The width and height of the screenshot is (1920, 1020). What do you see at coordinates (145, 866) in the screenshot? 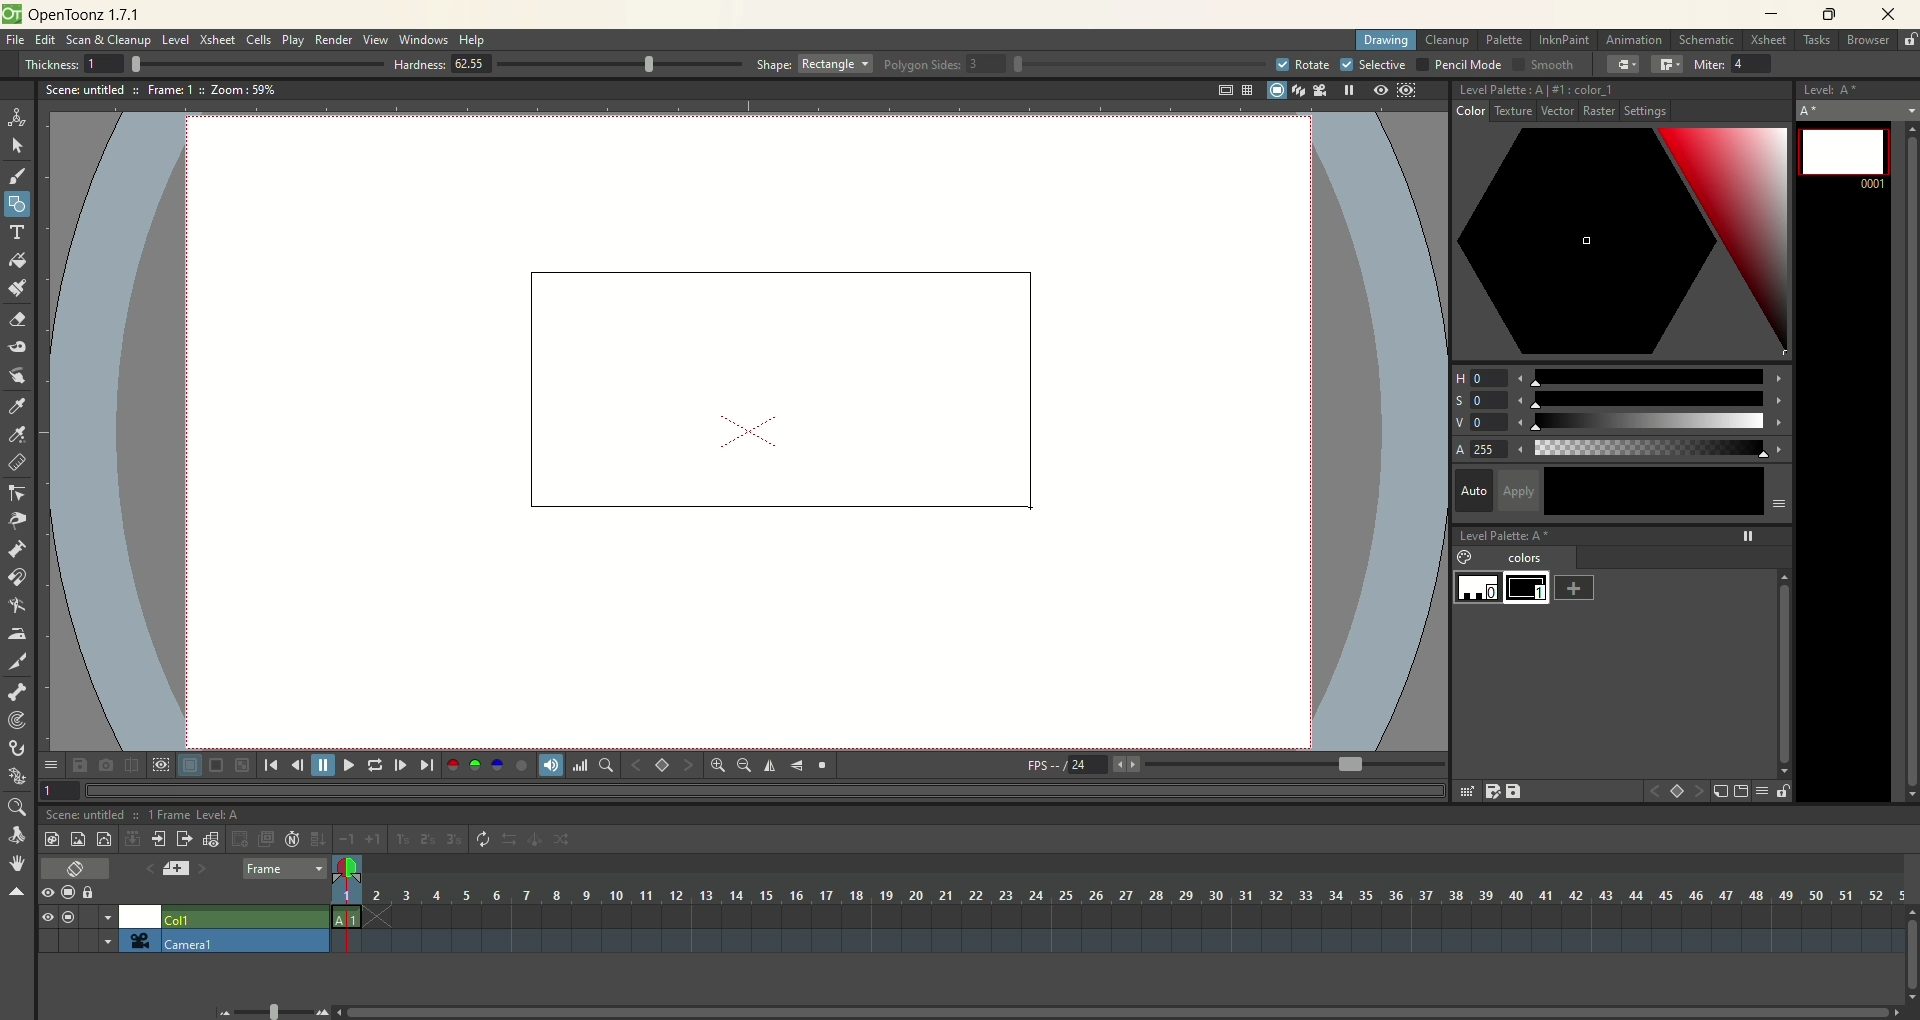
I see `previous memo` at bounding box center [145, 866].